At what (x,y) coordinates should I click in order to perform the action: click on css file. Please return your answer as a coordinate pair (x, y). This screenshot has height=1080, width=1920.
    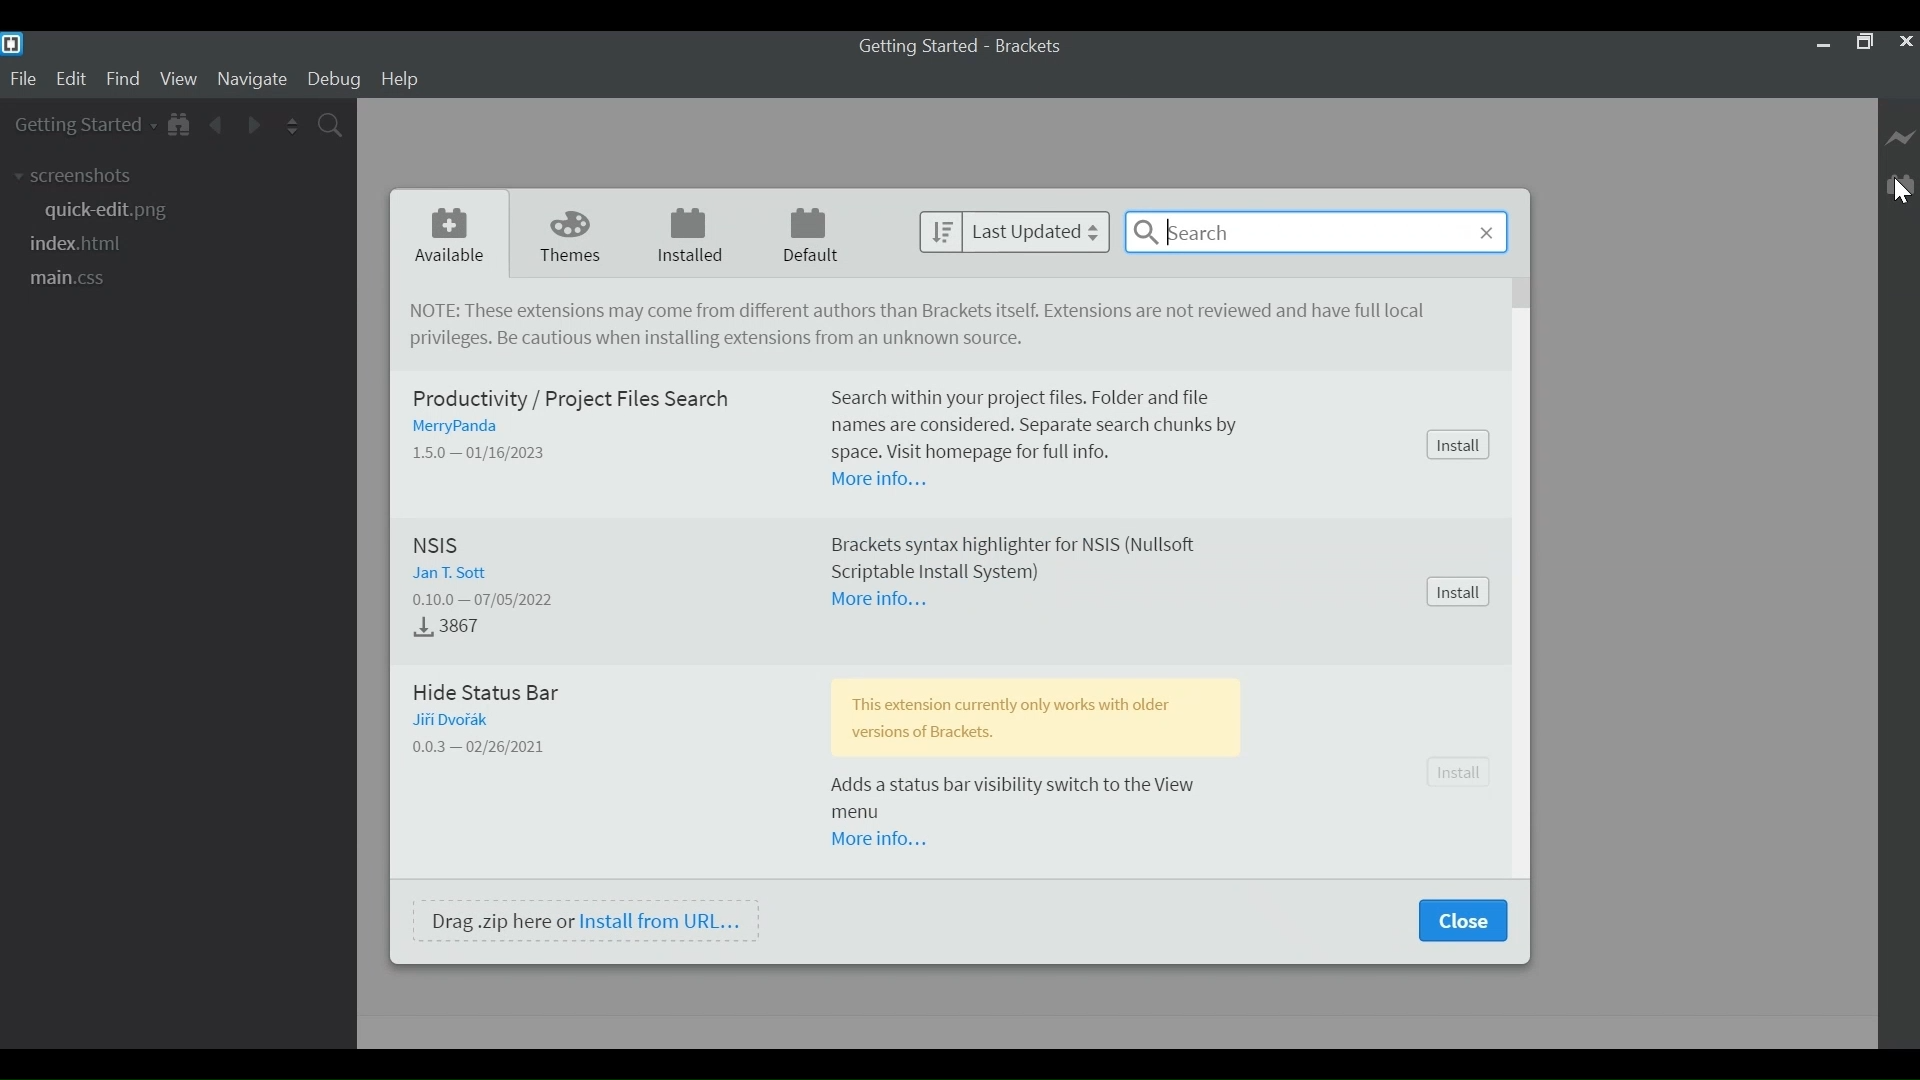
    Looking at the image, I should click on (69, 278).